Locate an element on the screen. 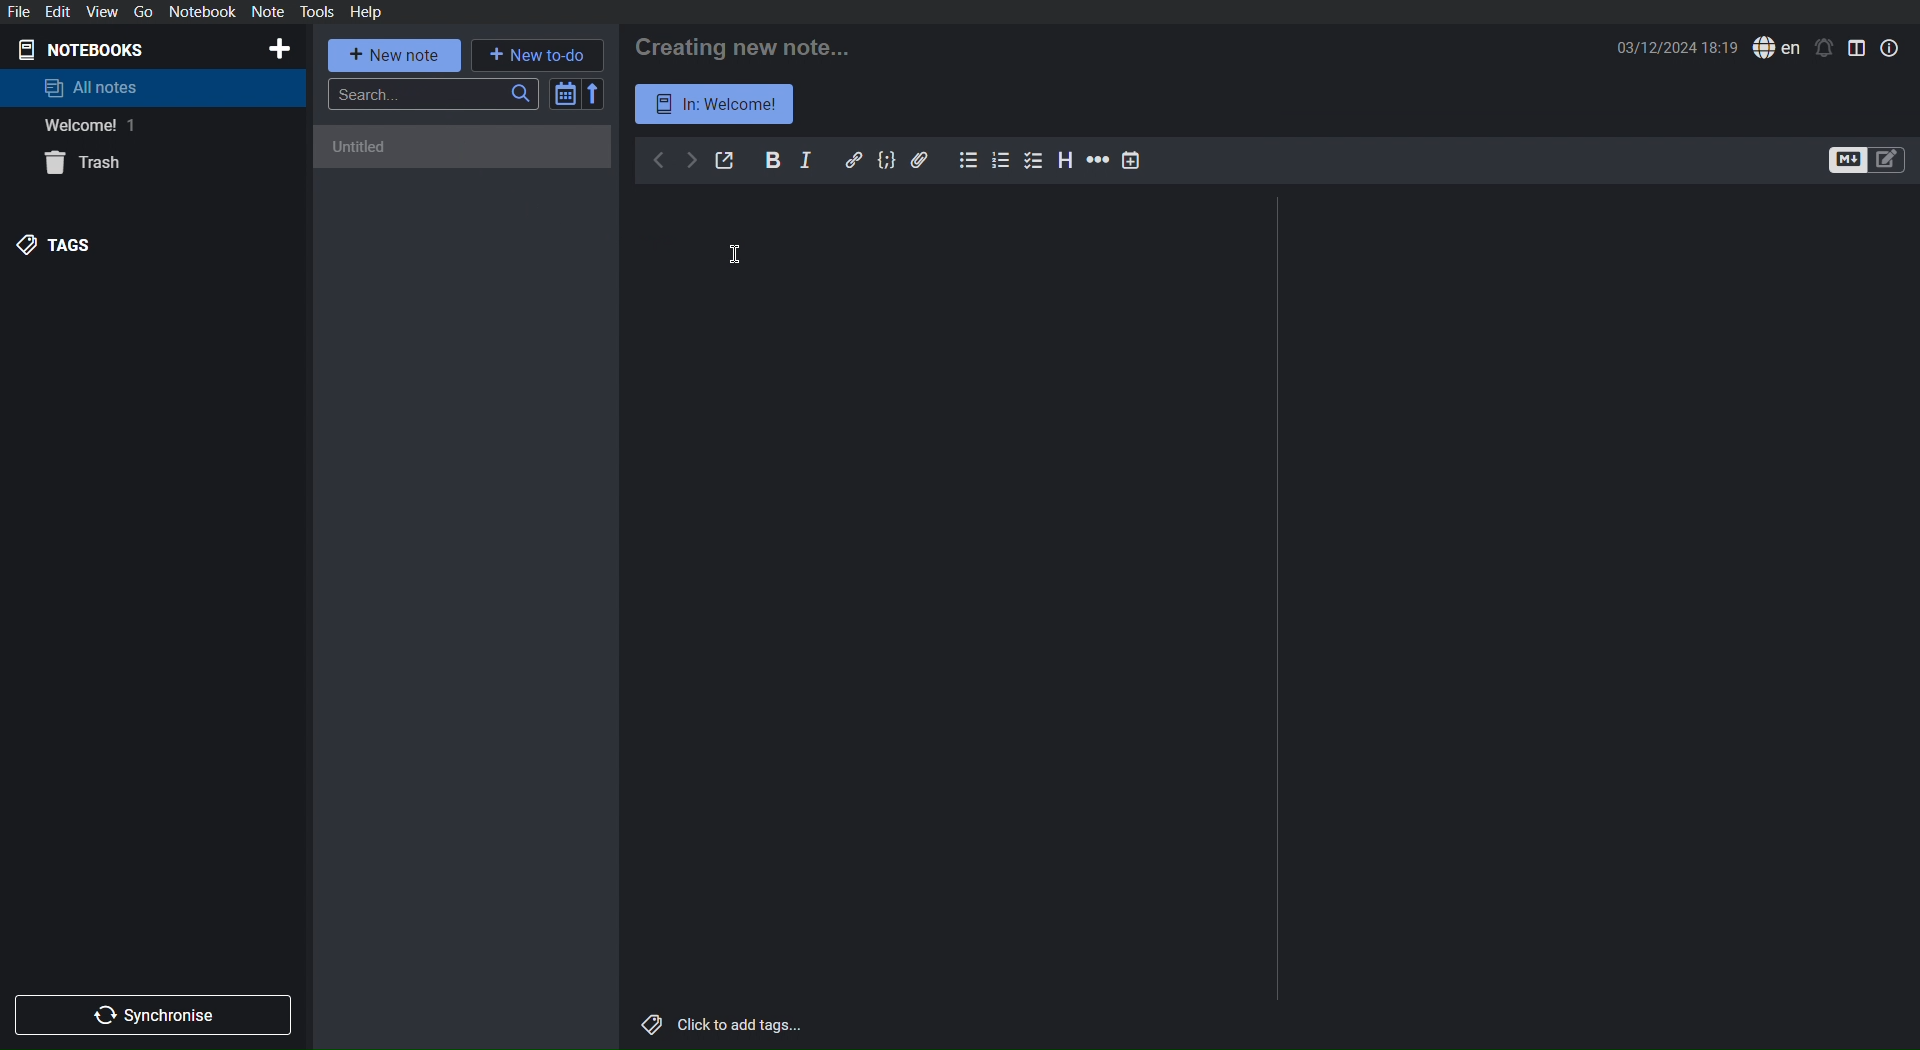 This screenshot has width=1920, height=1050. Checklist is located at coordinates (1036, 160).